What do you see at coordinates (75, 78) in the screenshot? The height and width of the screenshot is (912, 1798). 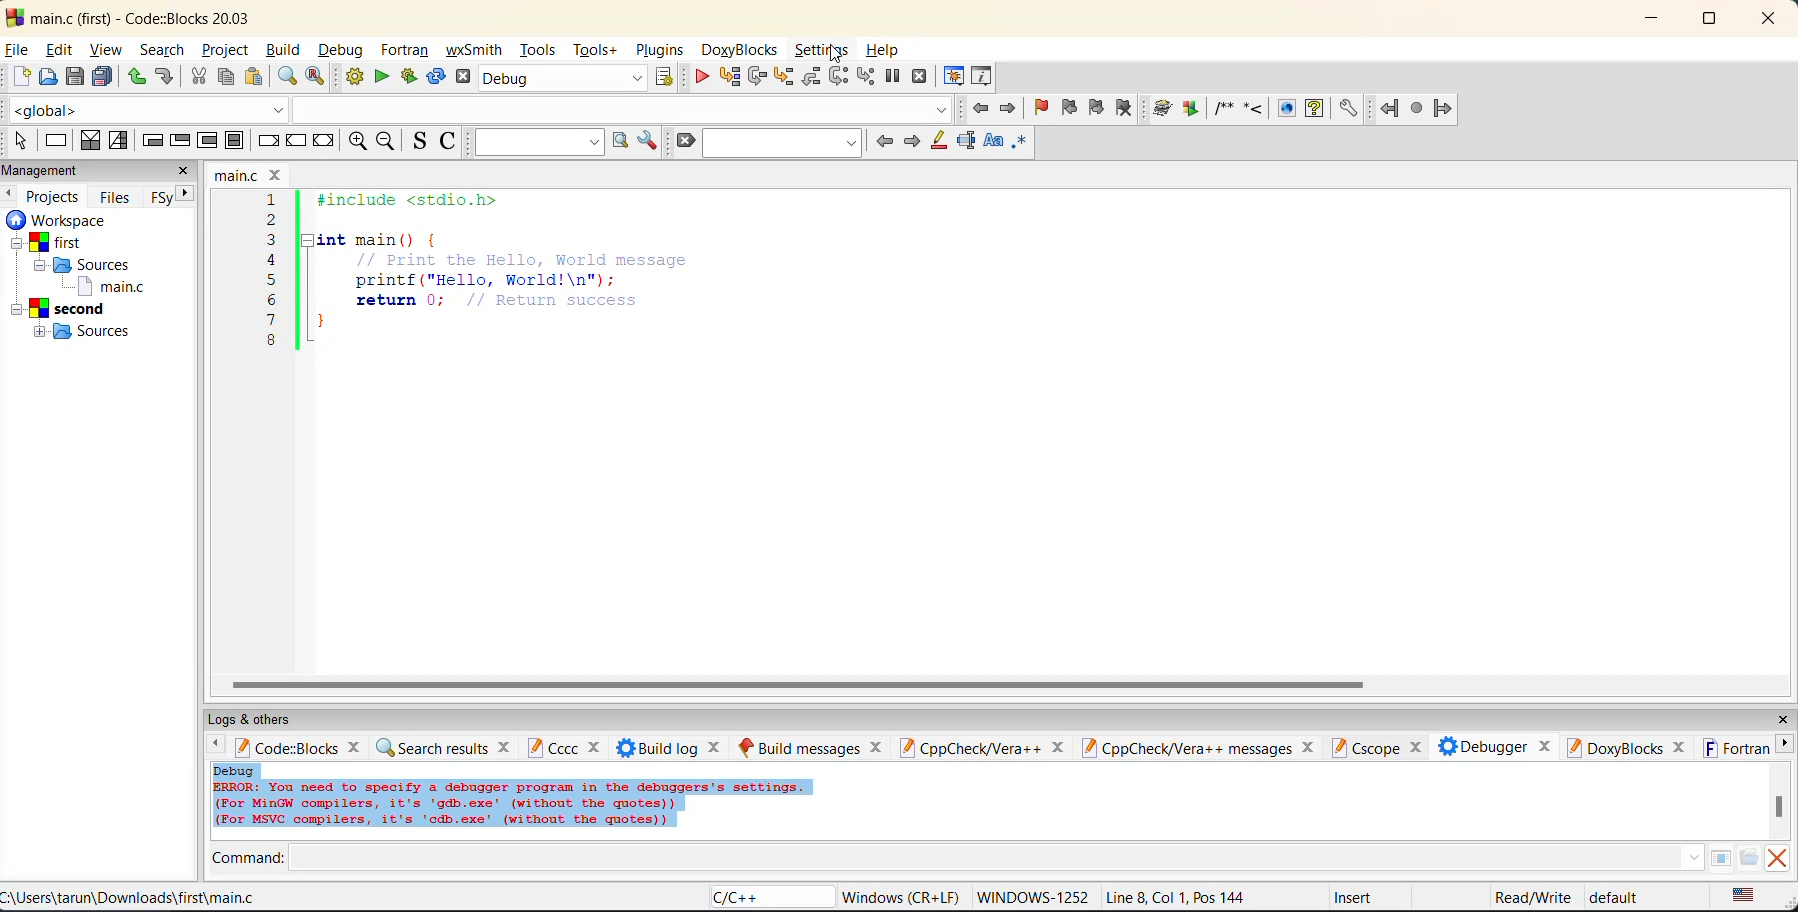 I see `save` at bounding box center [75, 78].